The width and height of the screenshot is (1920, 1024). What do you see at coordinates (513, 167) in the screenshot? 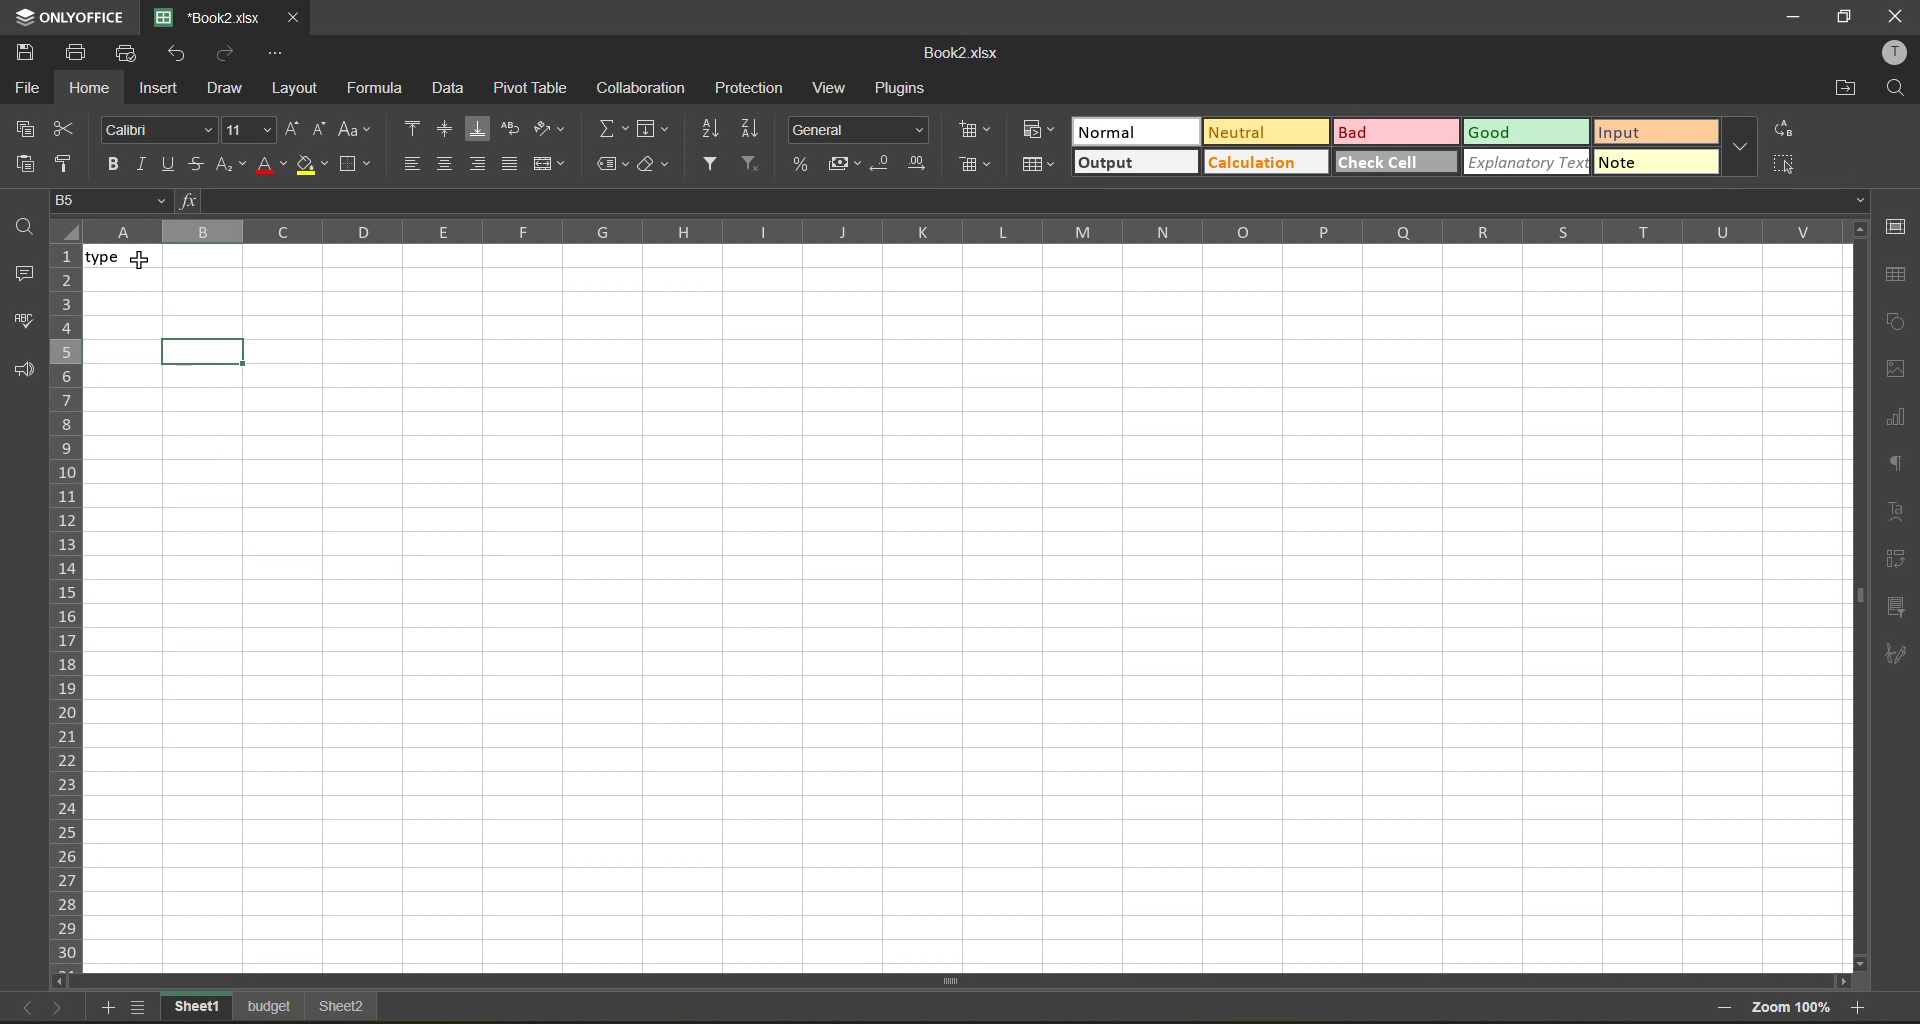
I see `justified` at bounding box center [513, 167].